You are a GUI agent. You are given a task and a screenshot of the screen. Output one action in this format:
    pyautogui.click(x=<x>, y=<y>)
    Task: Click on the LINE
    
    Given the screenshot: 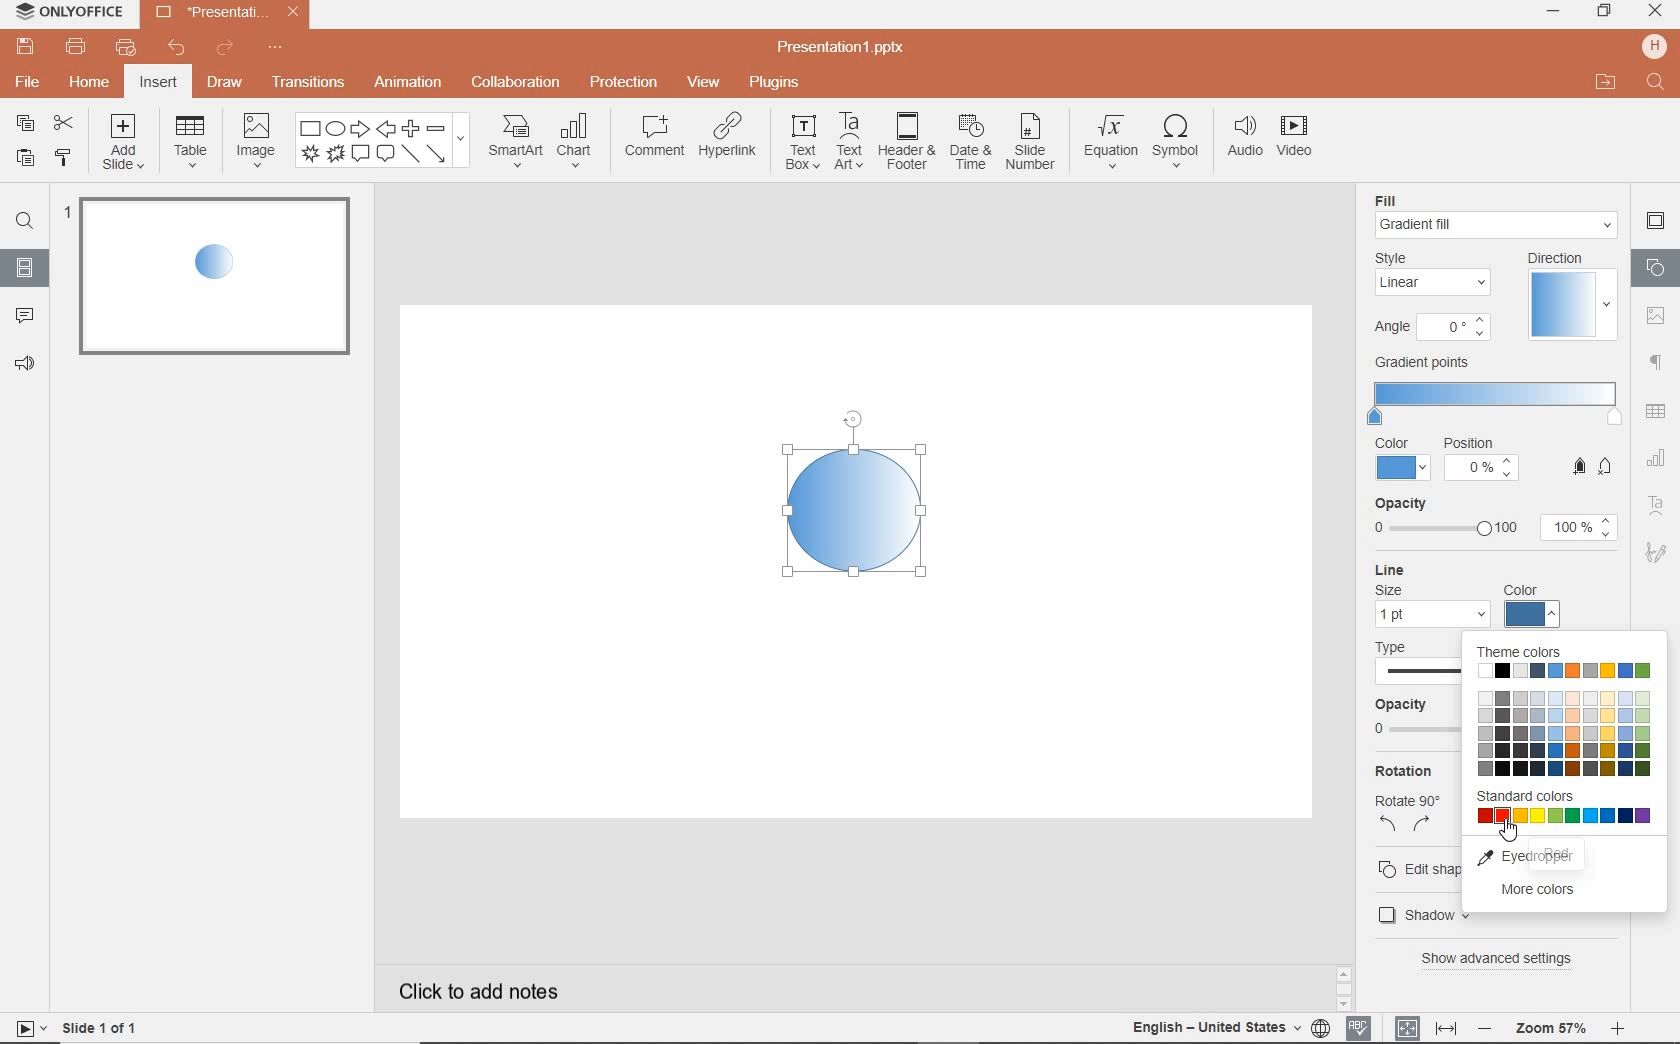 What is the action you would take?
    pyautogui.click(x=1475, y=570)
    